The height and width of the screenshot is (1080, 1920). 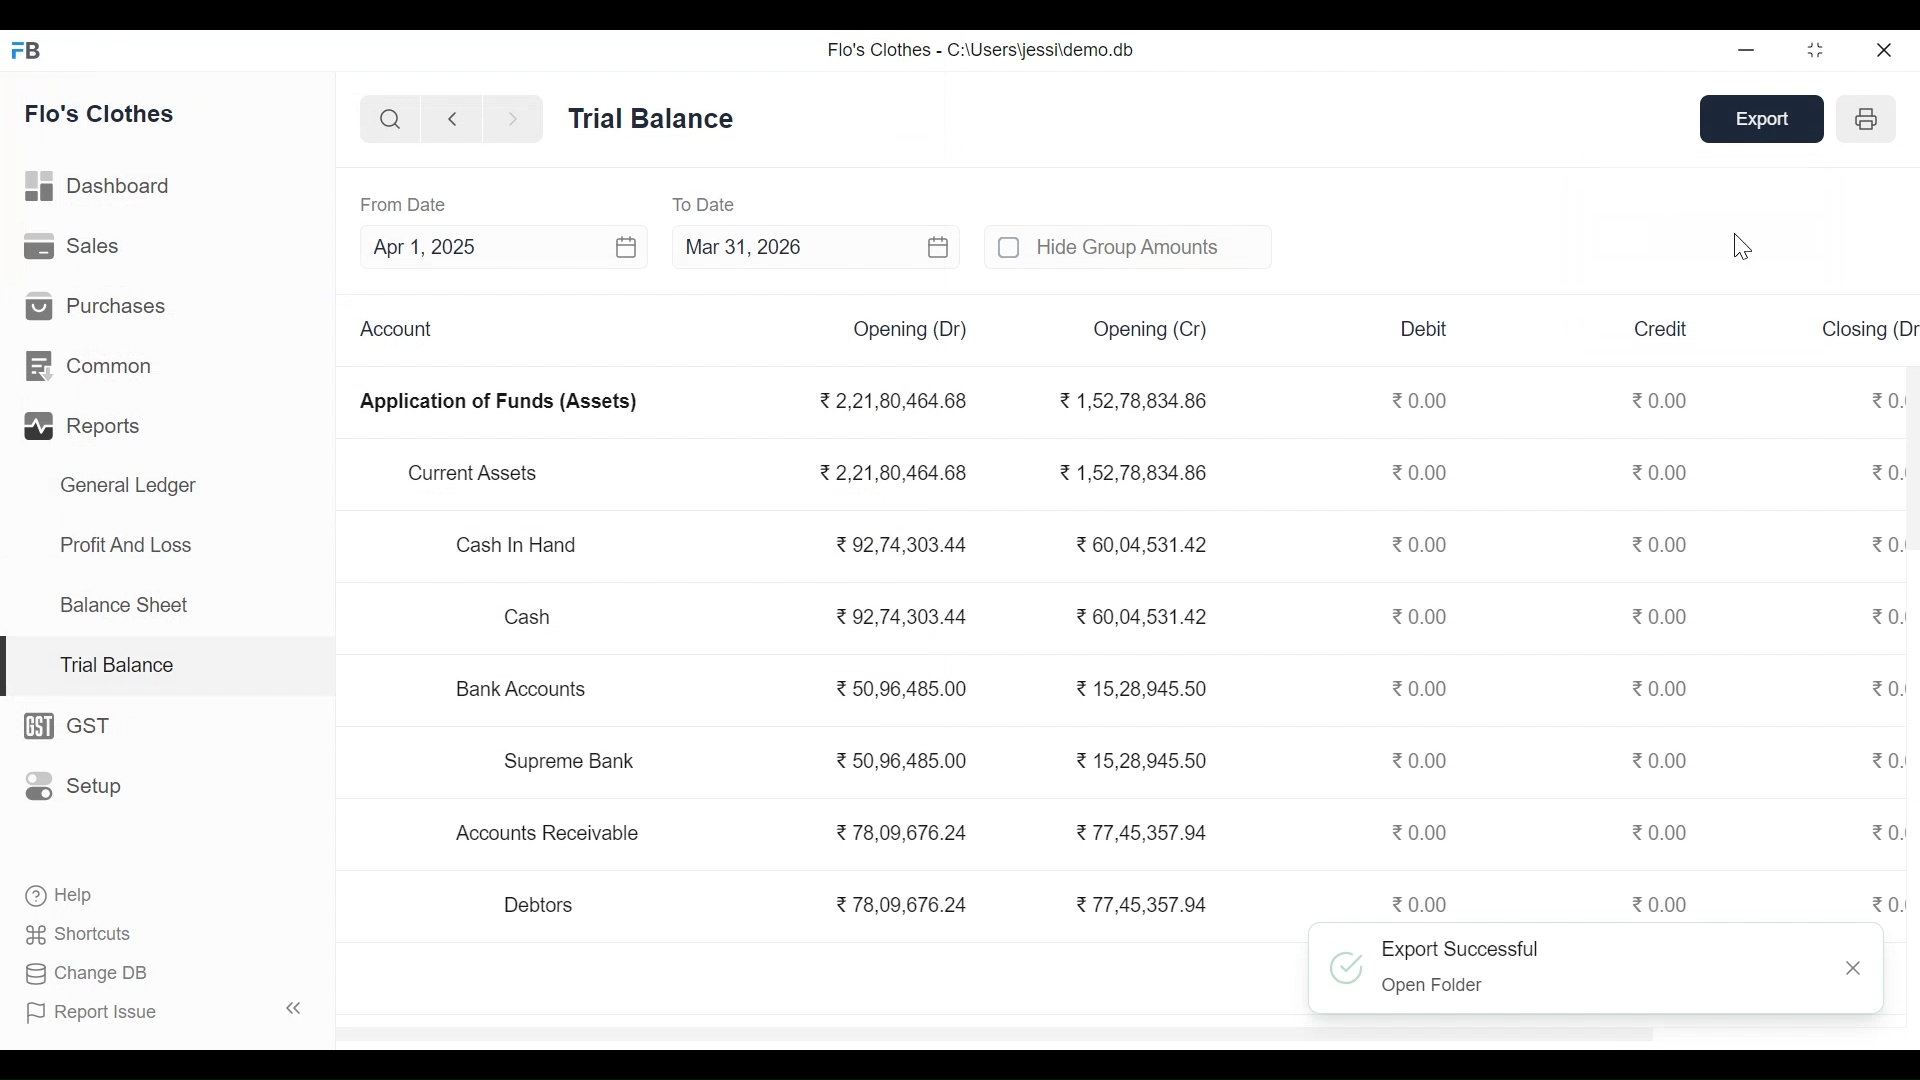 What do you see at coordinates (1882, 49) in the screenshot?
I see `Close` at bounding box center [1882, 49].